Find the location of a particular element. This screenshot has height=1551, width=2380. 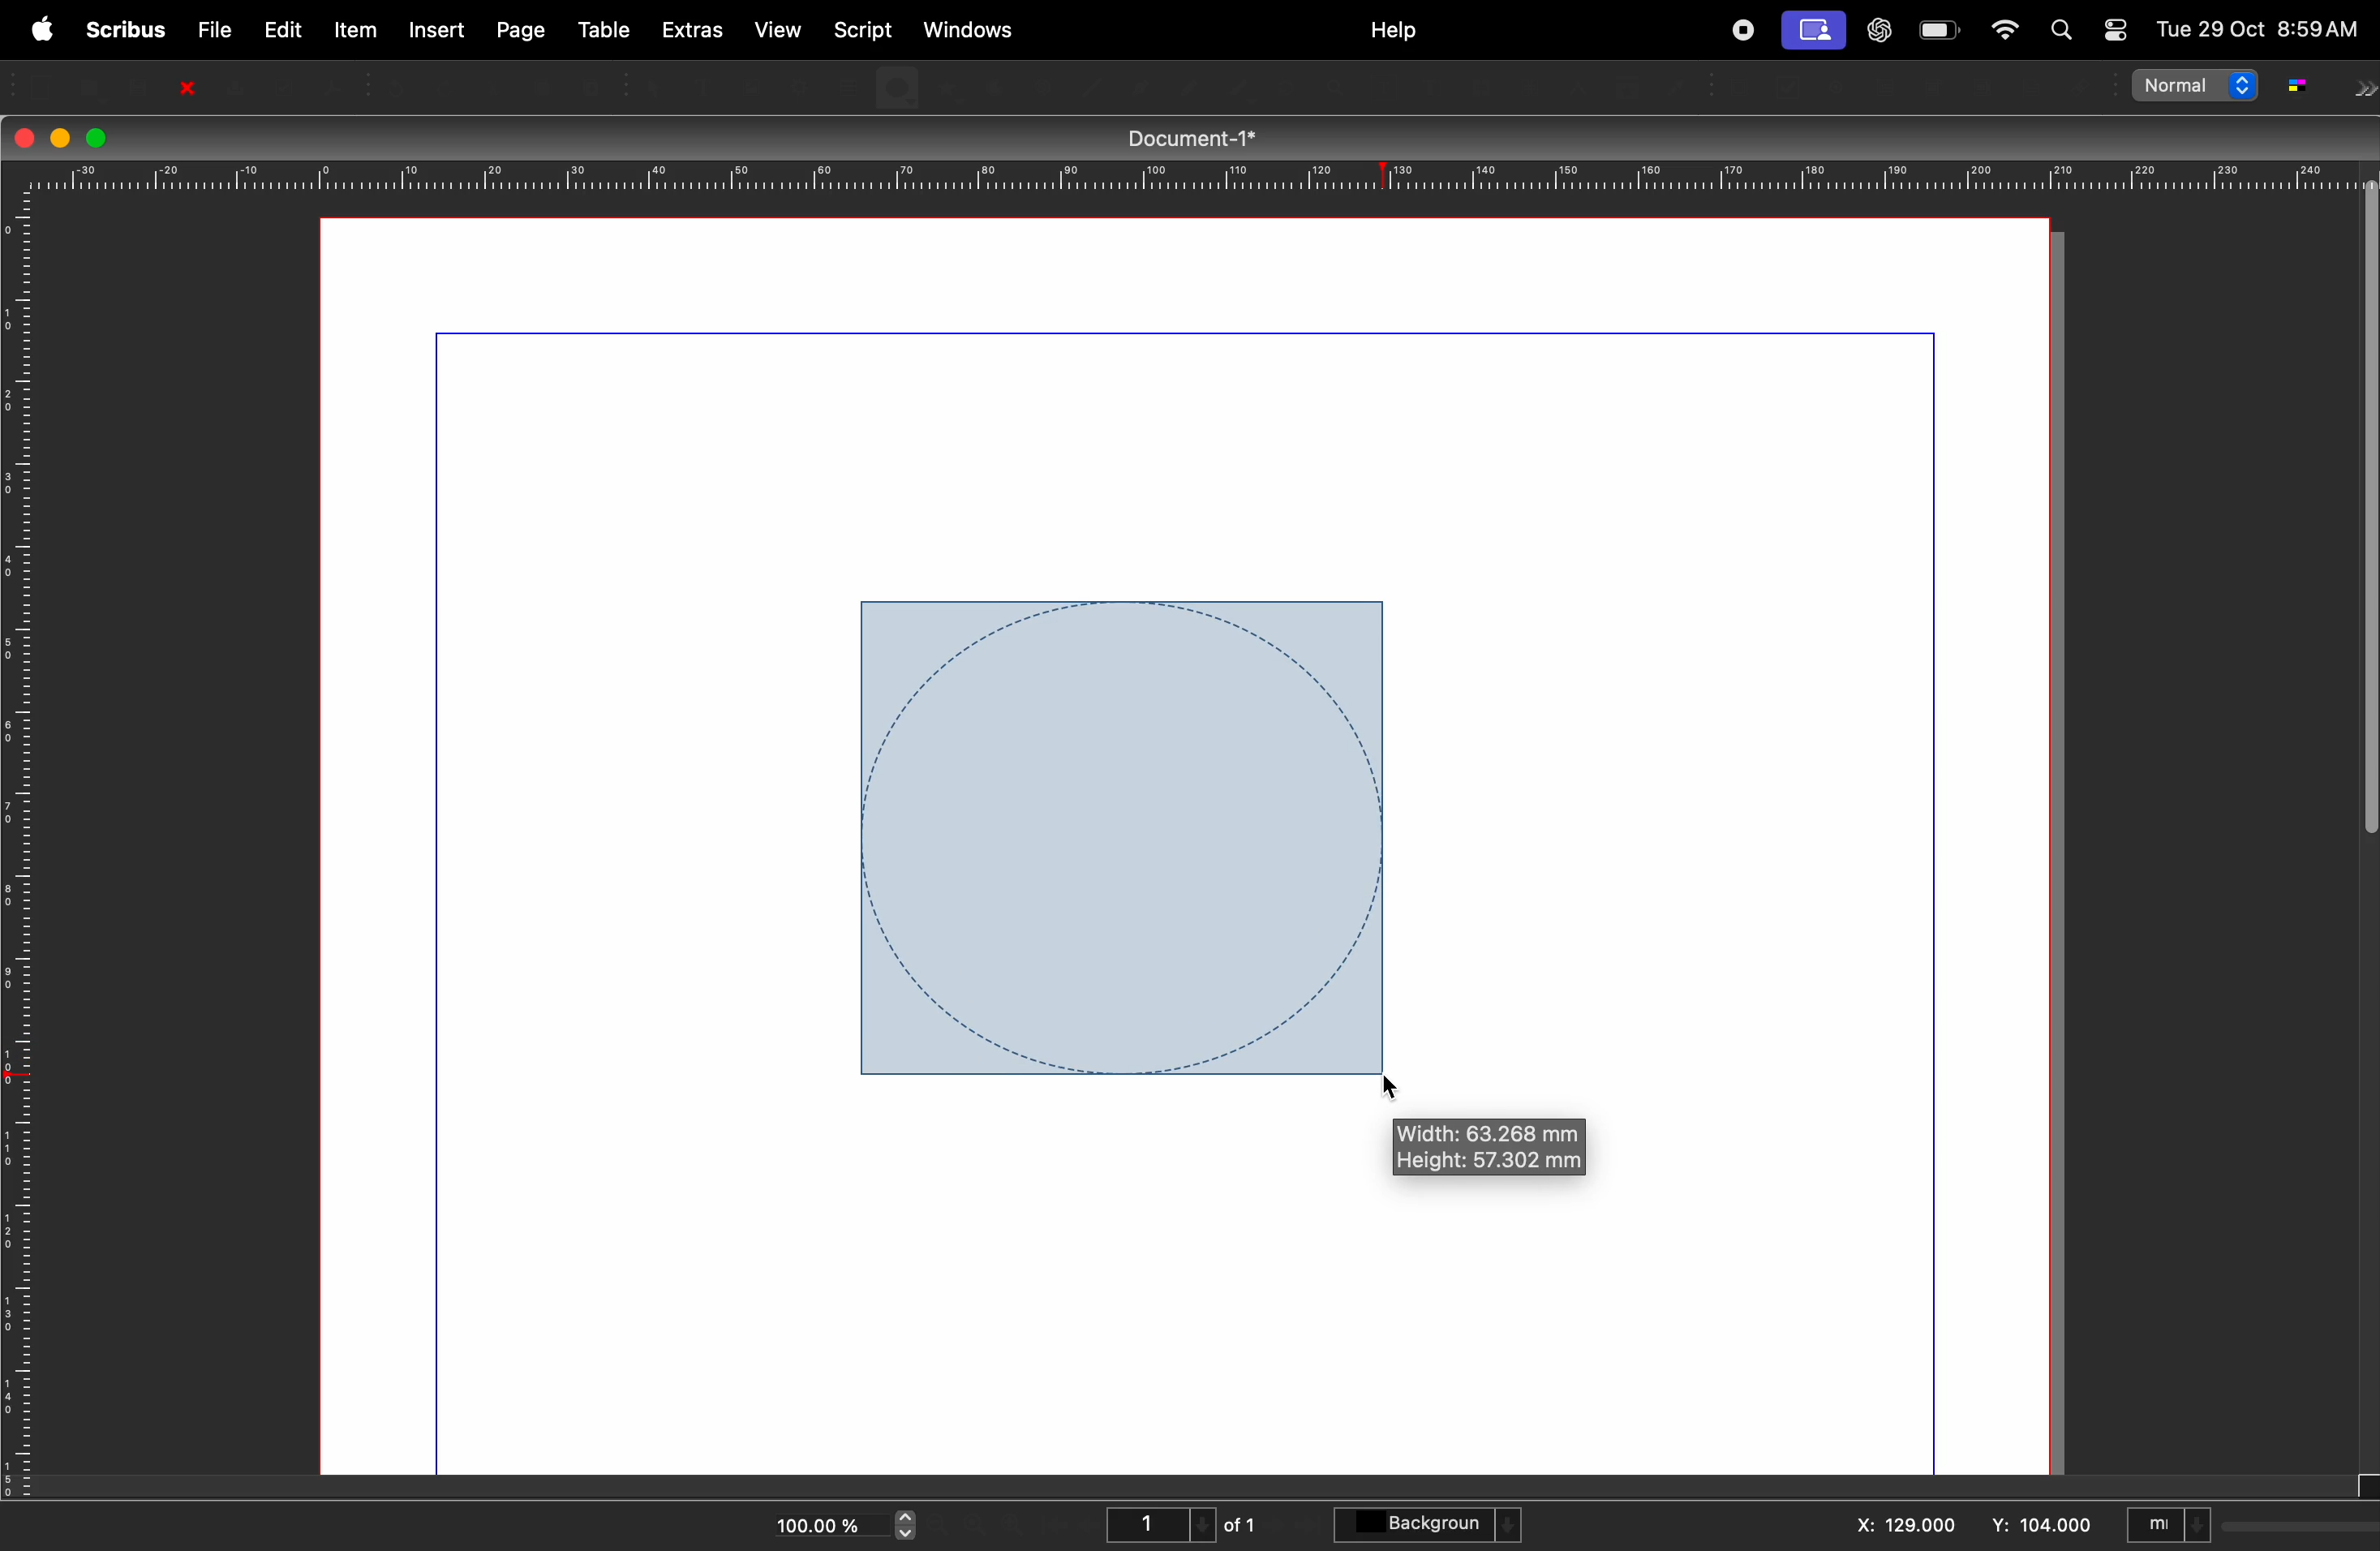

normal is located at coordinates (2195, 91).